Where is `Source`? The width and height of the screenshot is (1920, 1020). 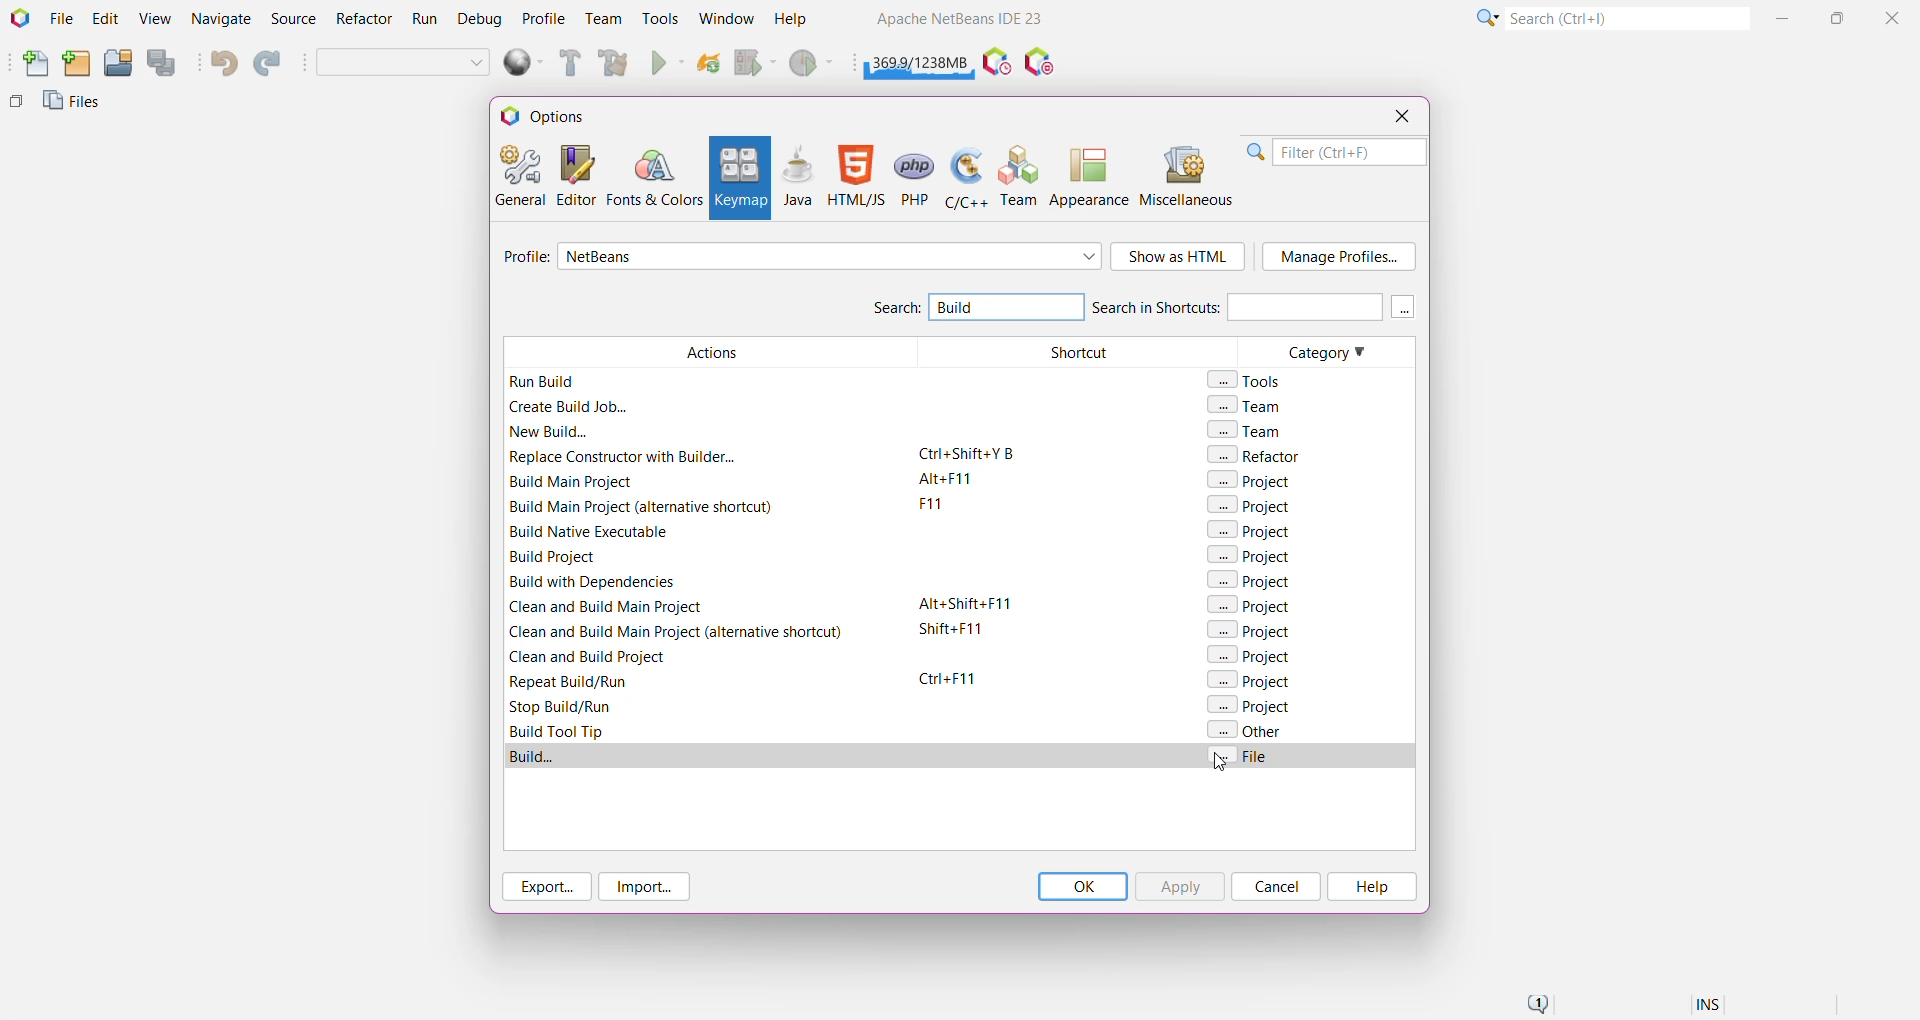
Source is located at coordinates (296, 19).